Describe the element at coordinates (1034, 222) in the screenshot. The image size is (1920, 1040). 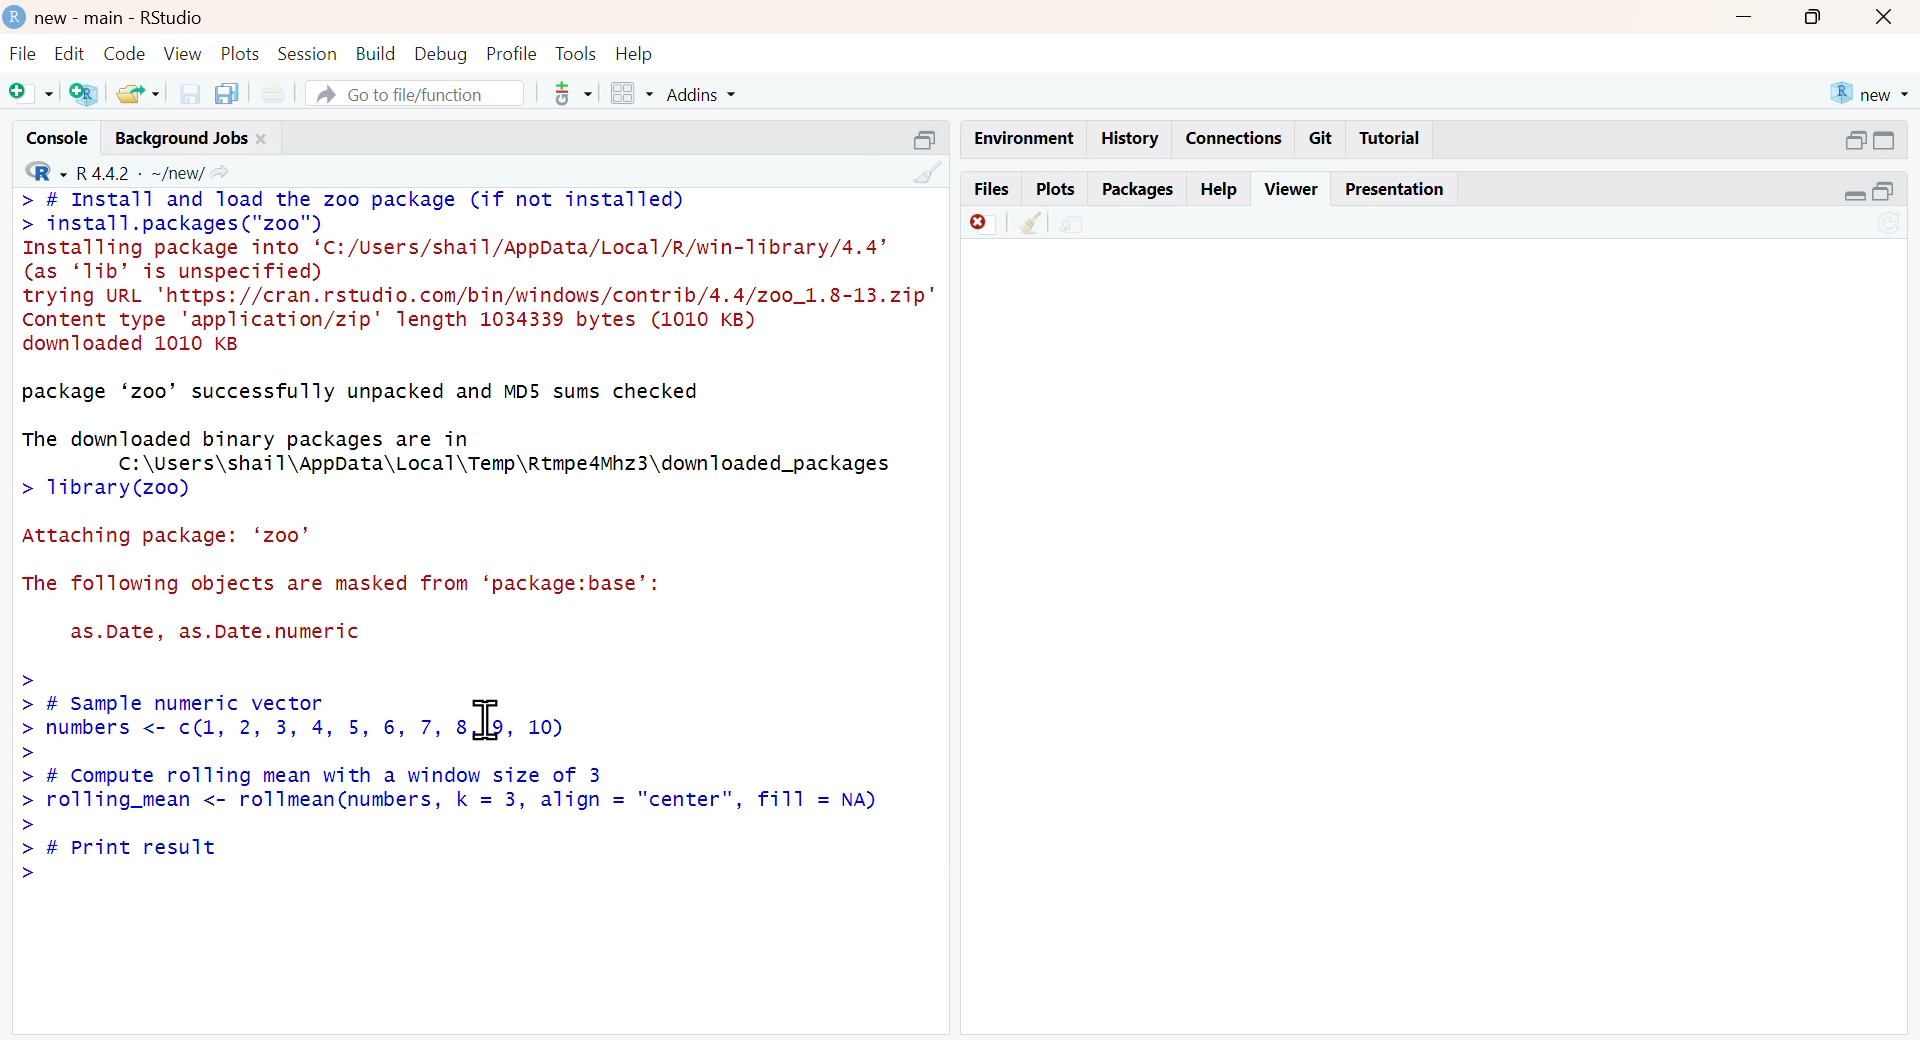
I see `clear` at that location.